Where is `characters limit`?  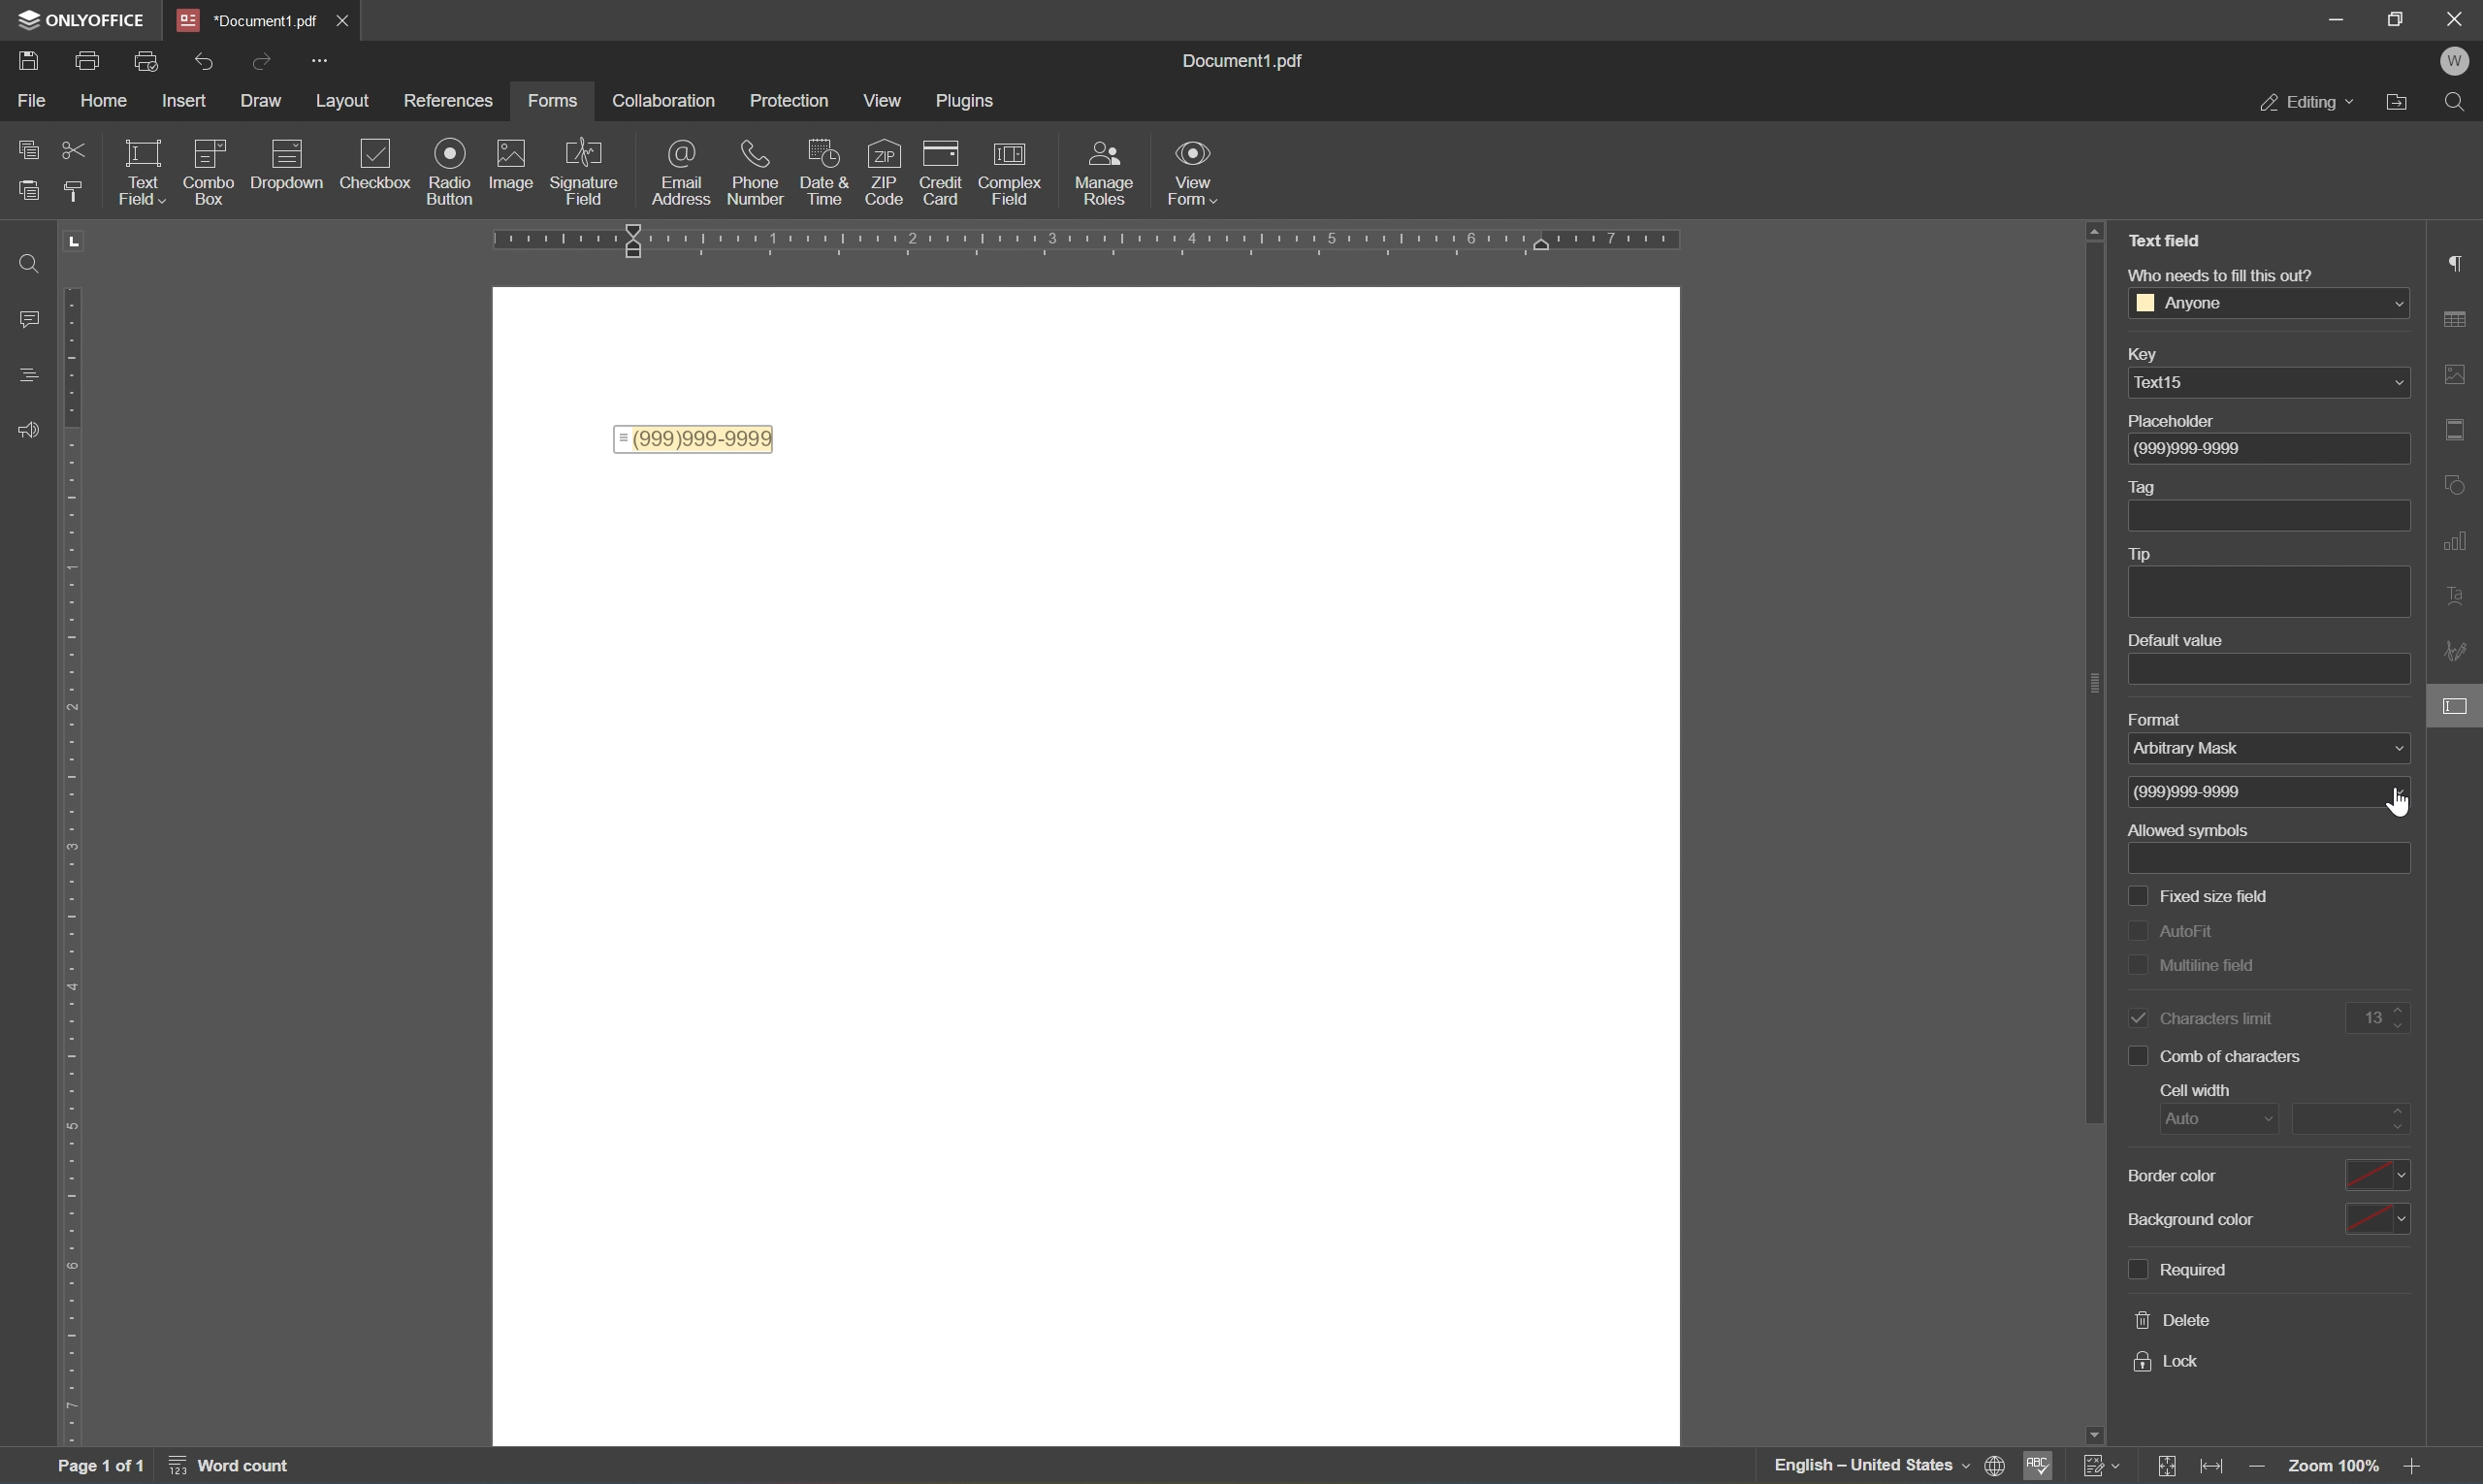
characters limit is located at coordinates (2202, 1017).